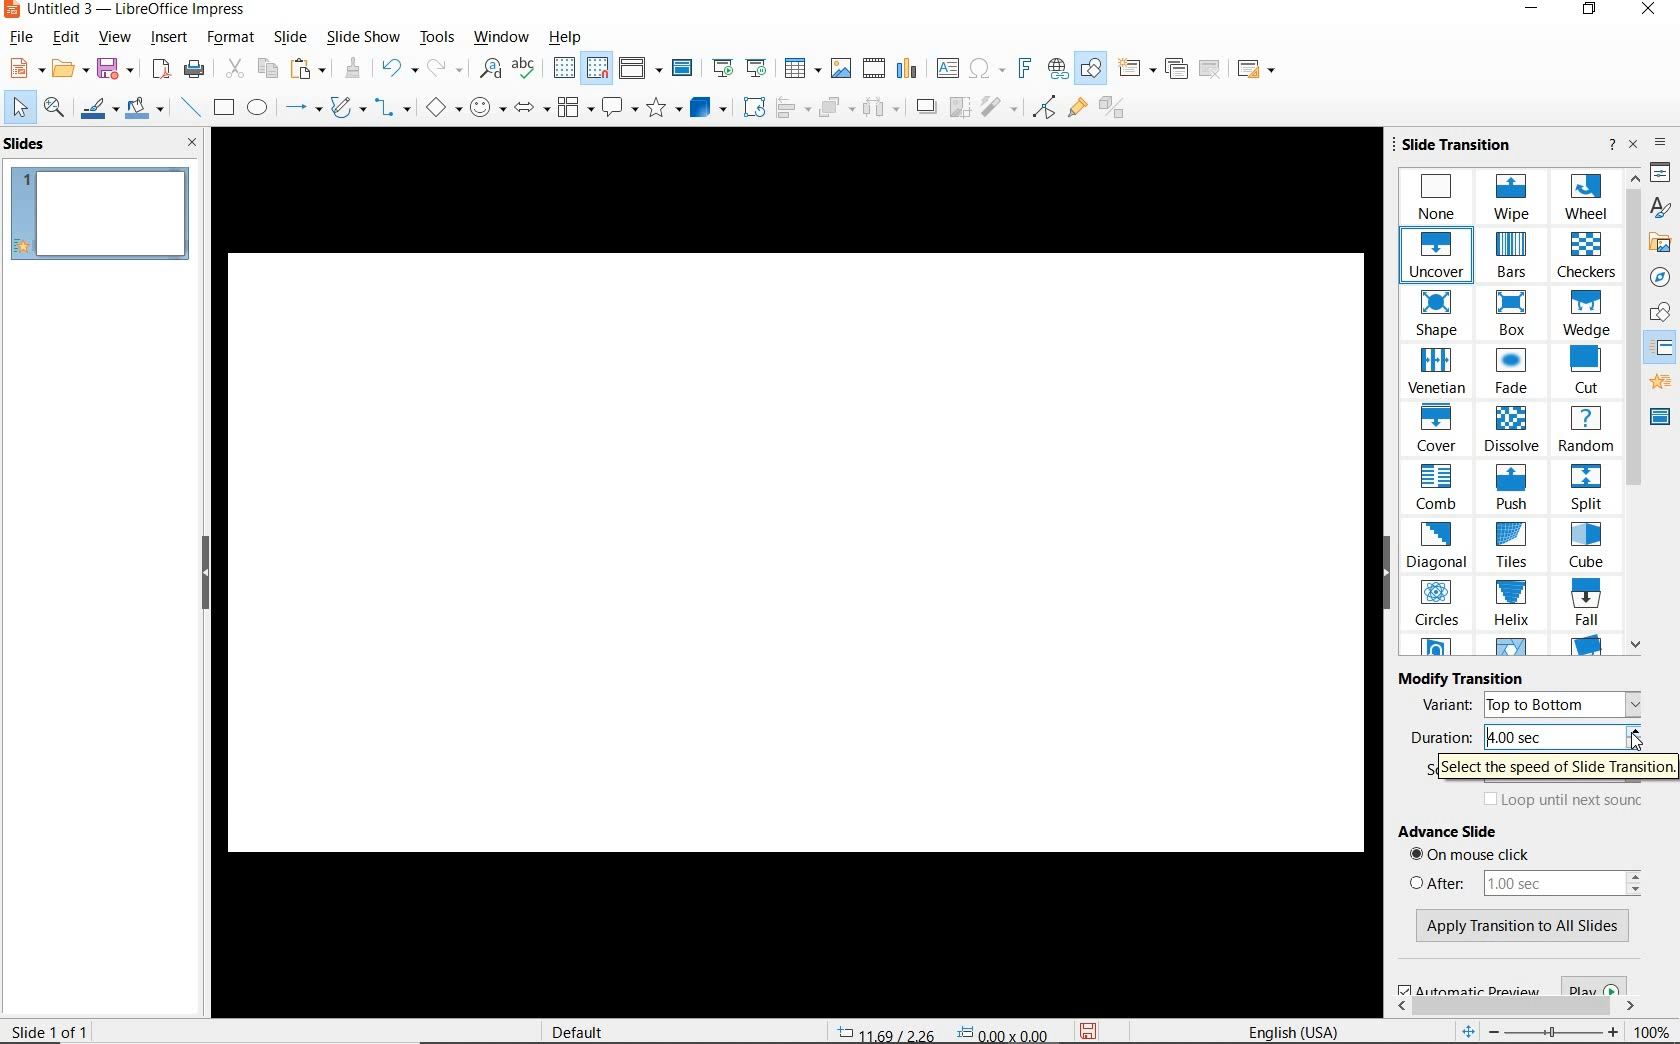 The image size is (1680, 1044). Describe the element at coordinates (295, 37) in the screenshot. I see `SLIDE` at that location.